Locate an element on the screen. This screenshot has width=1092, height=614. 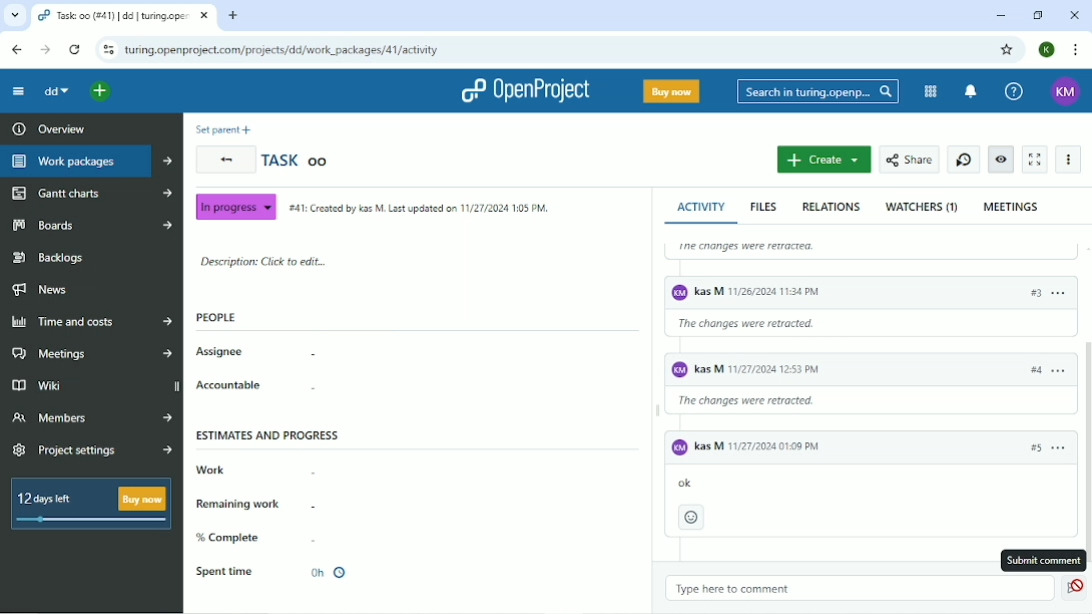
Set parent is located at coordinates (223, 130).